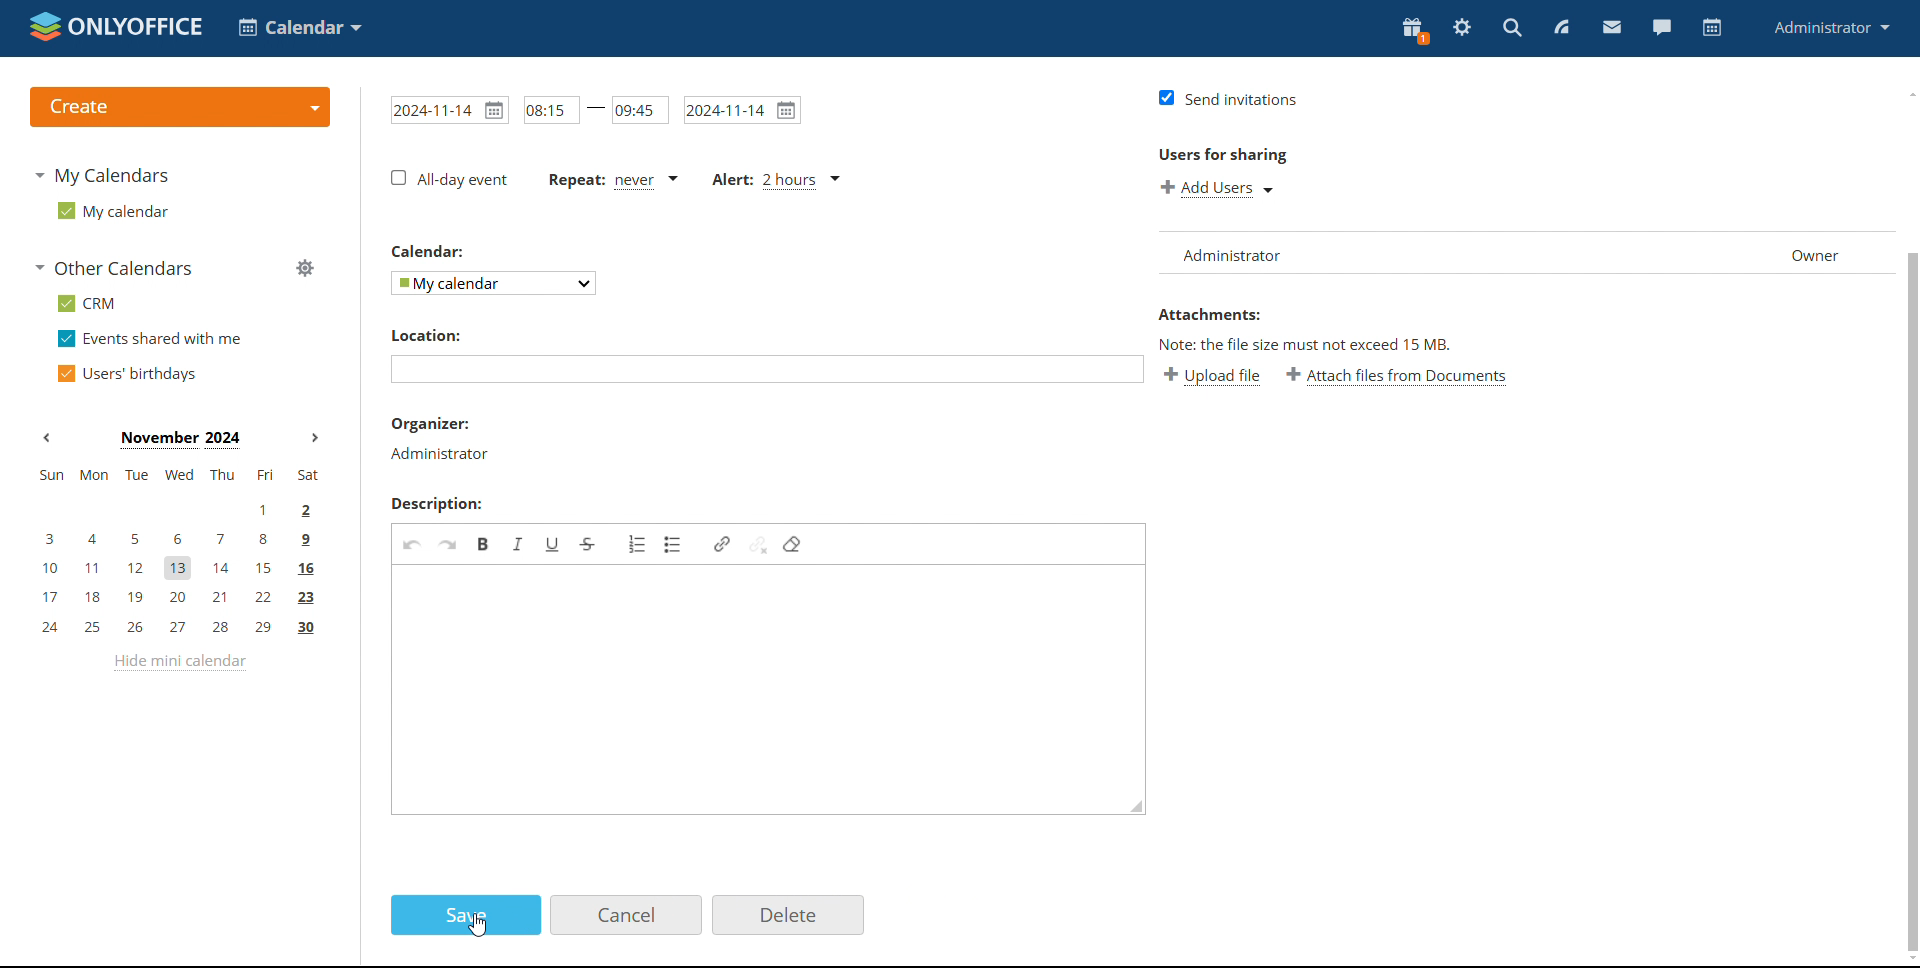  Describe the element at coordinates (489, 282) in the screenshot. I see `select calendar` at that location.